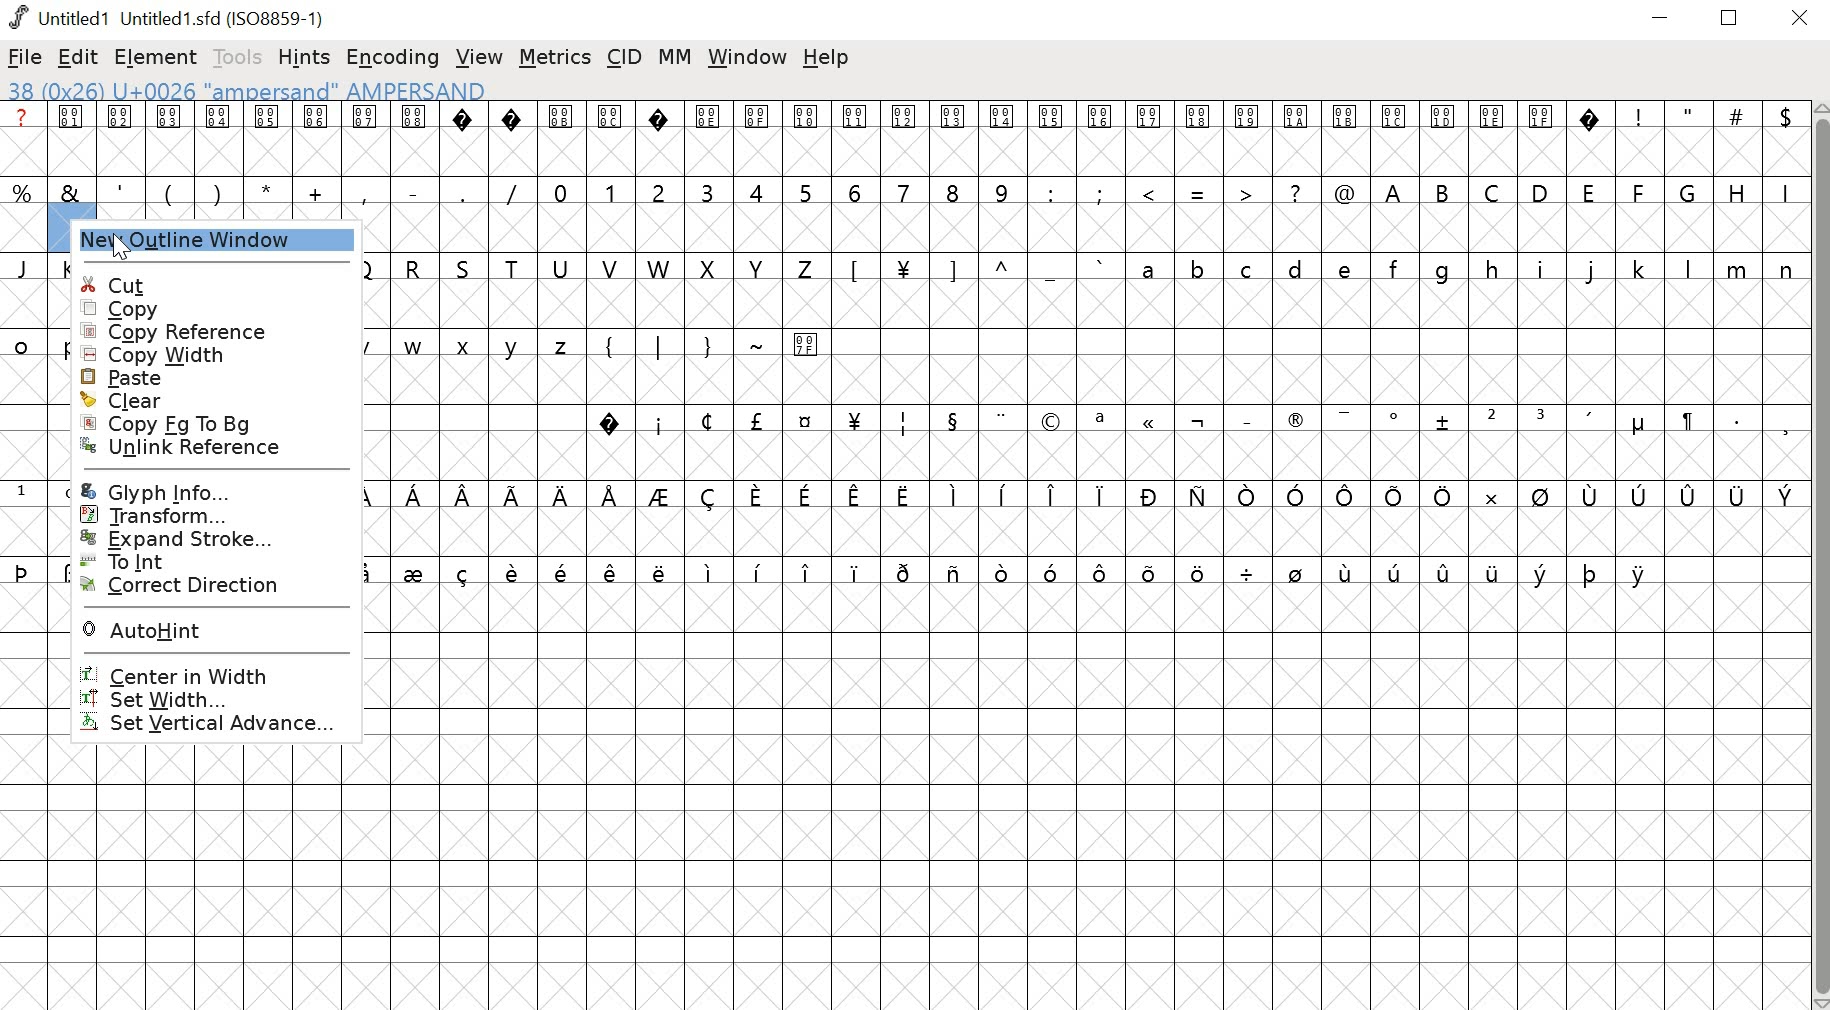 The height and width of the screenshot is (1010, 1830). I want to click on f, so click(1398, 267).